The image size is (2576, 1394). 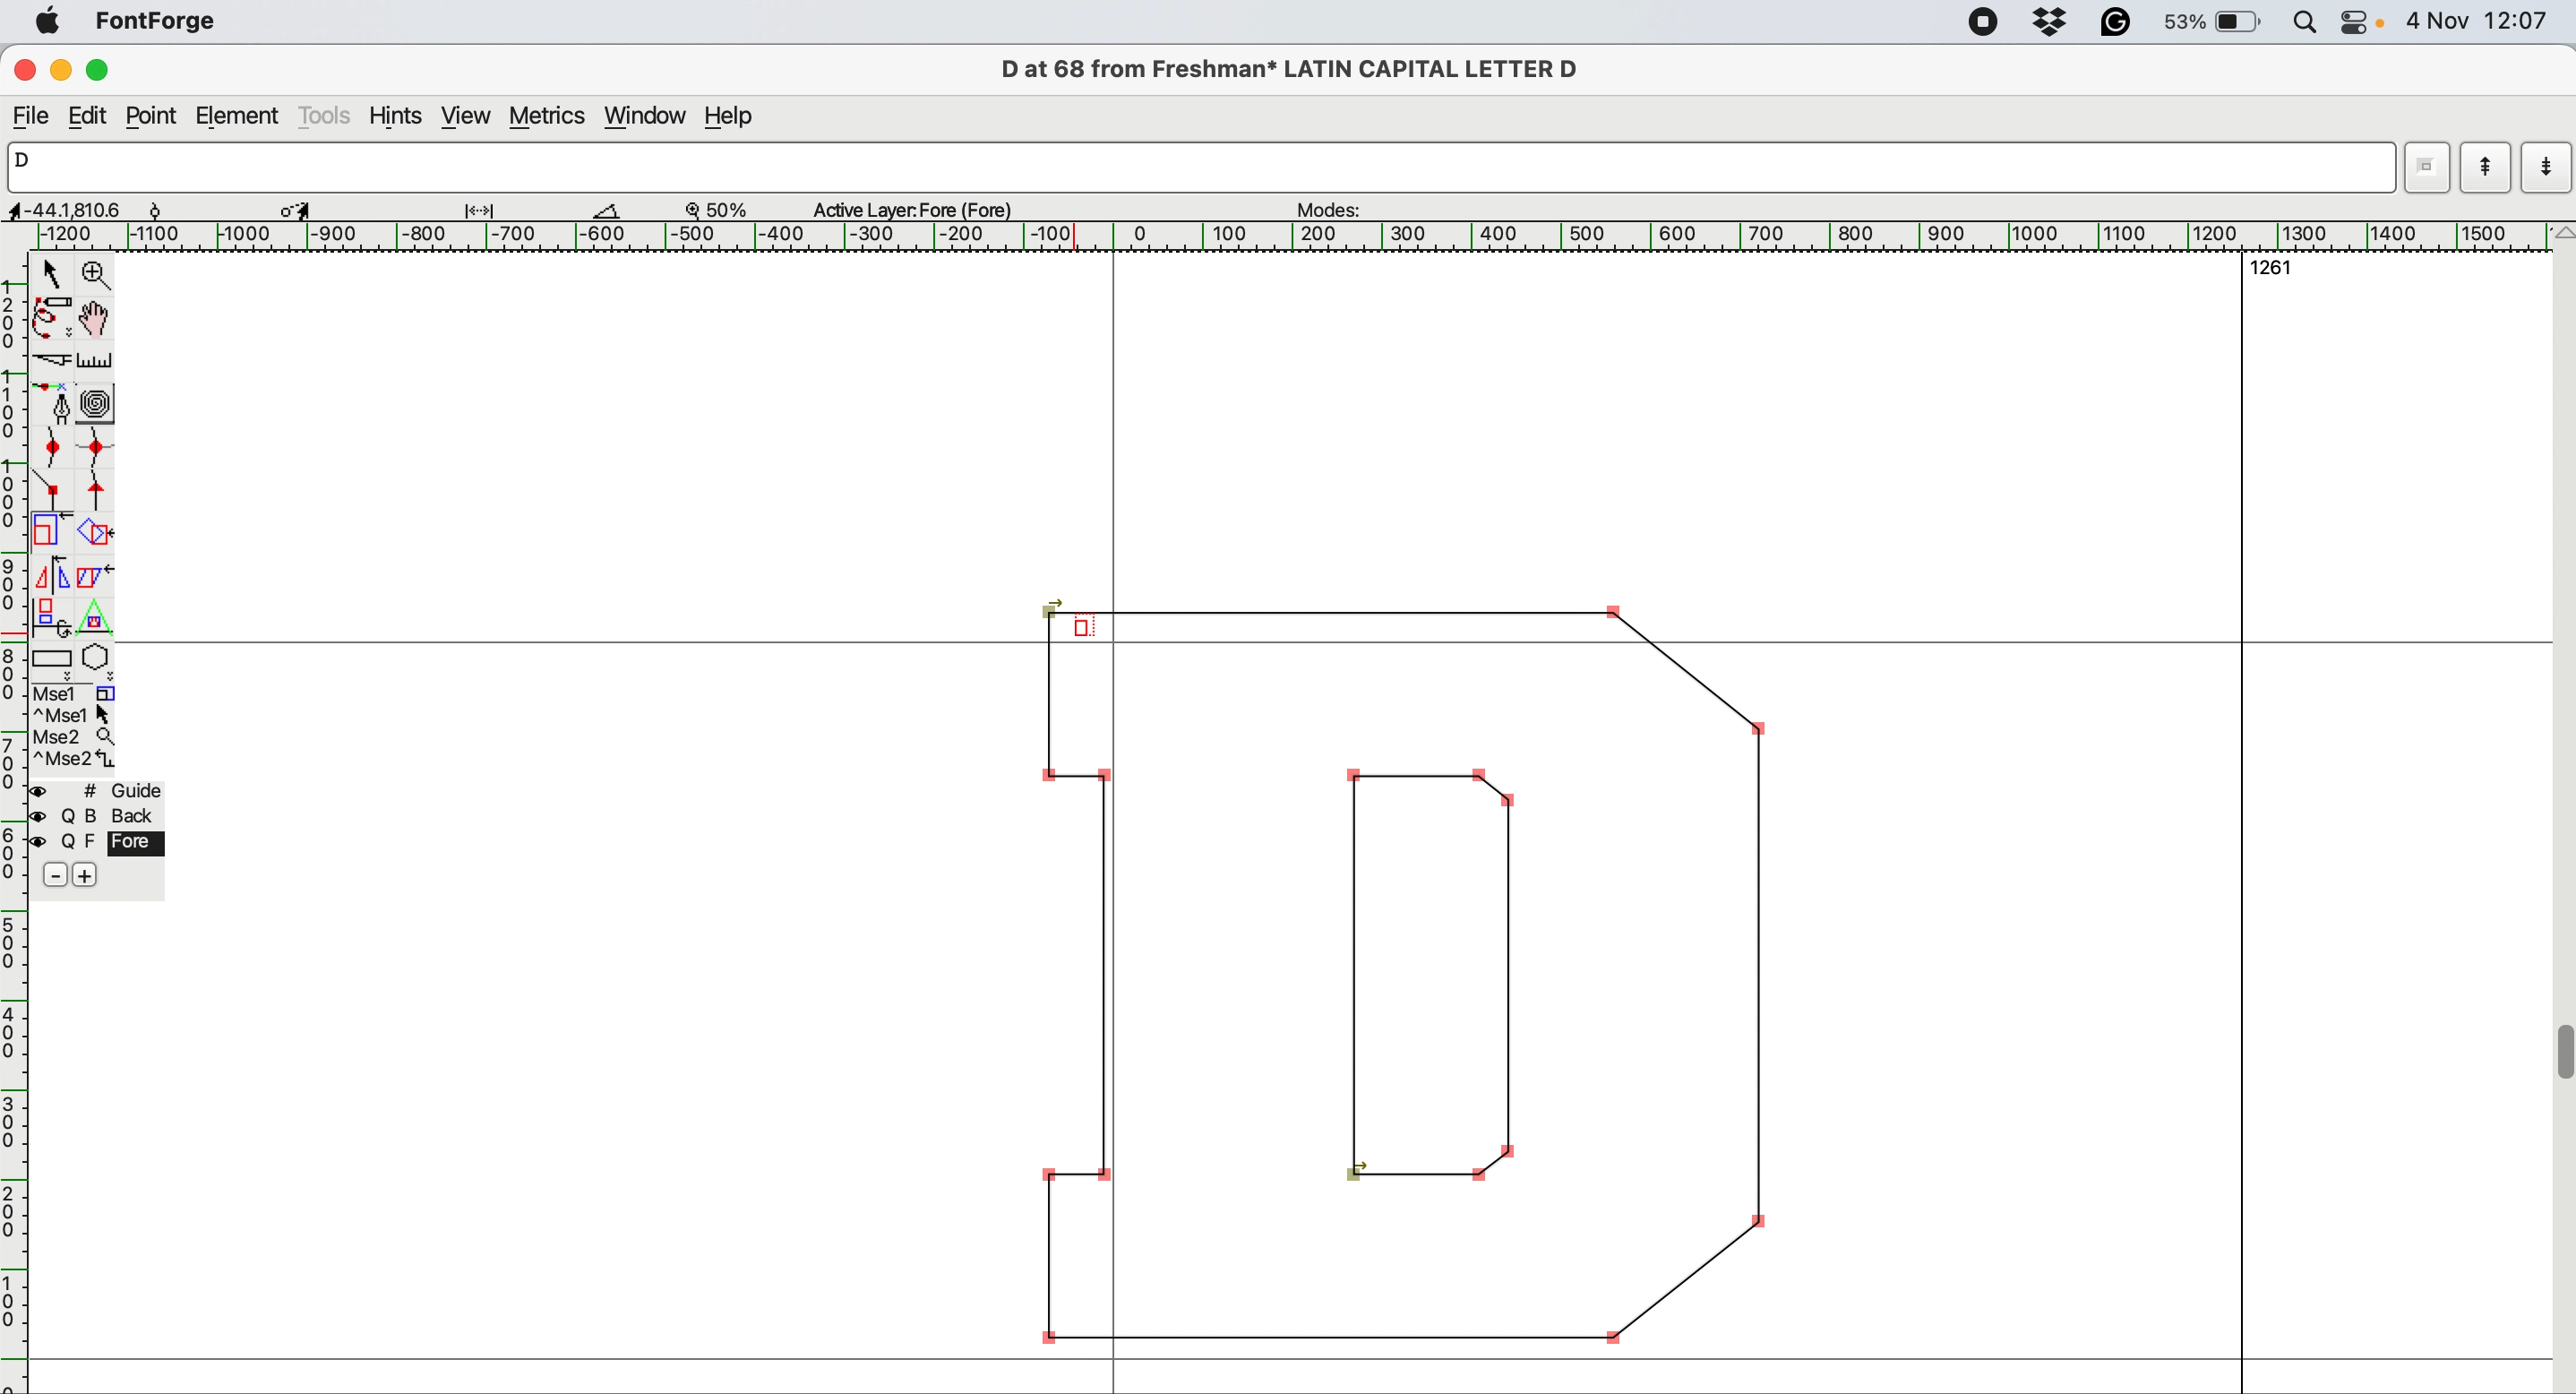 I want to click on zoom detail, so click(x=709, y=209).